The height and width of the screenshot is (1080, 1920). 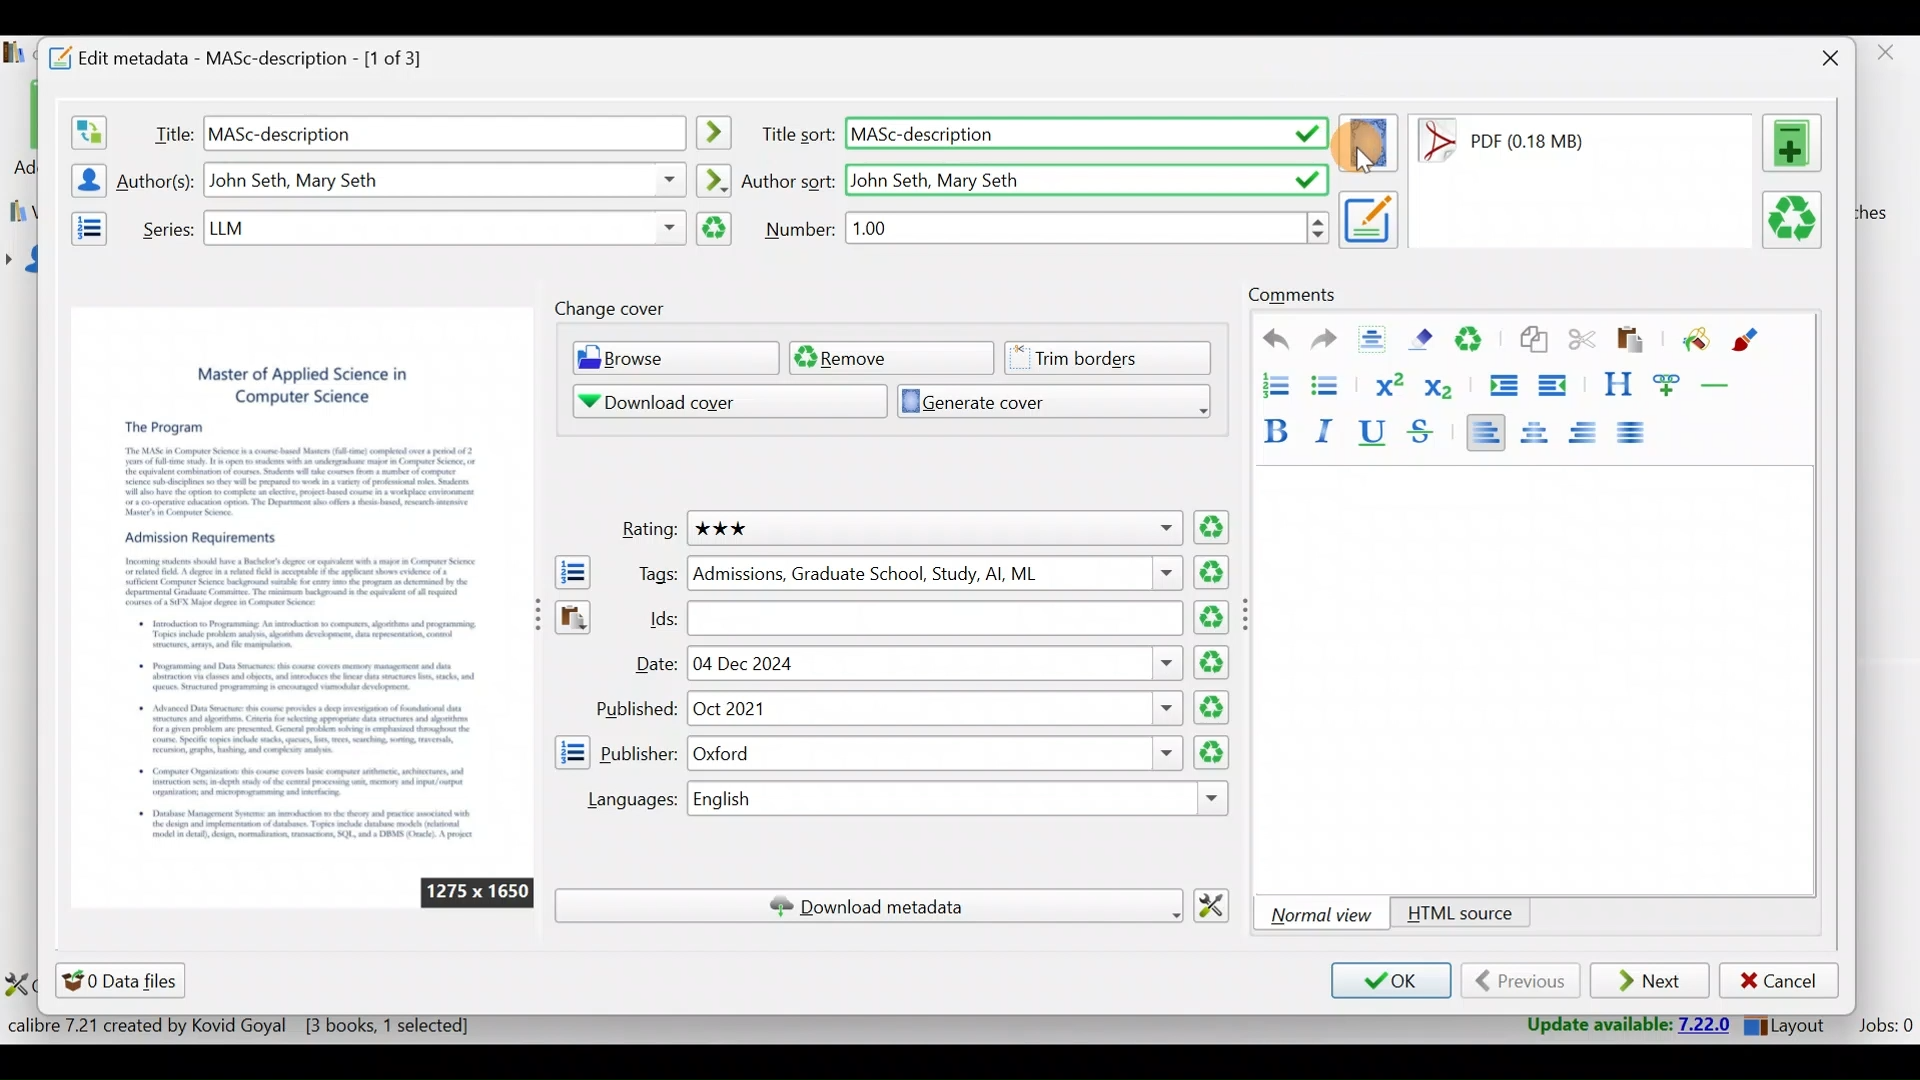 I want to click on Date, so click(x=653, y=666).